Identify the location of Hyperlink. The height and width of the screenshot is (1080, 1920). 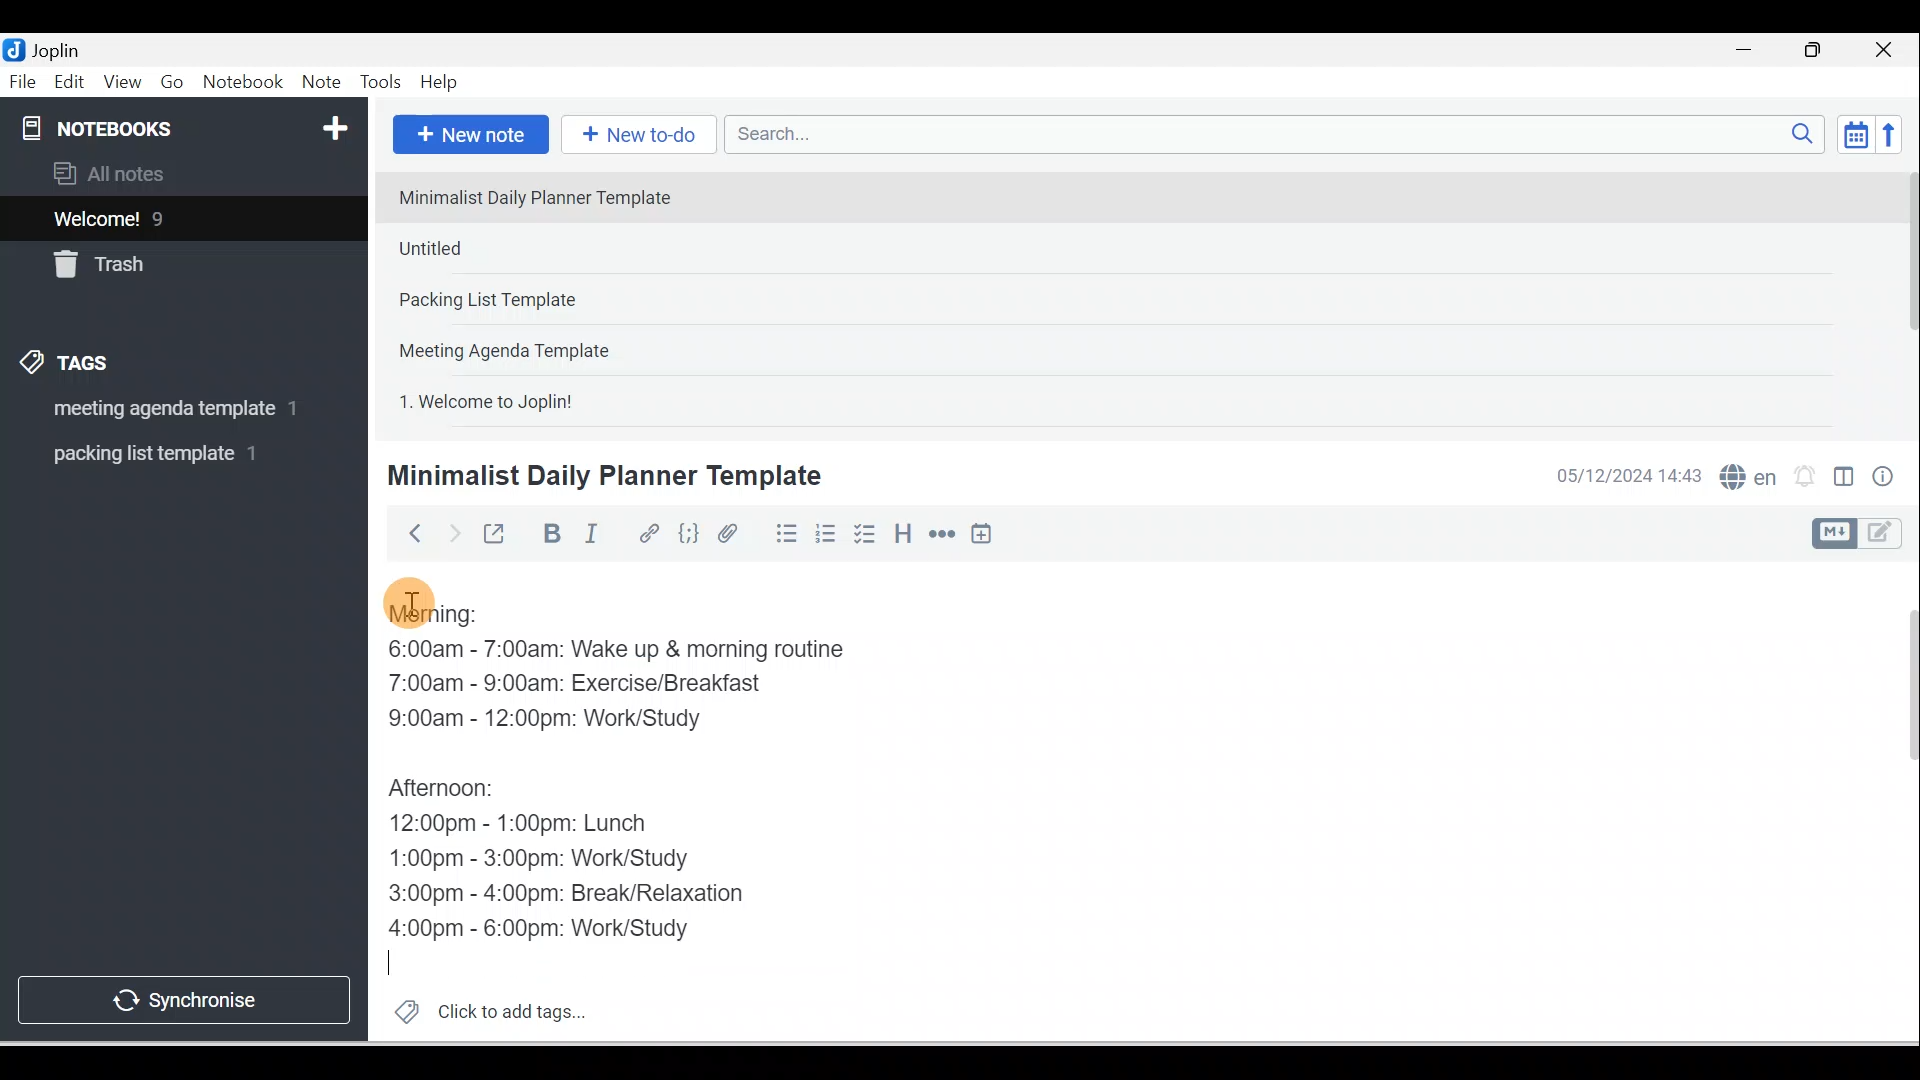
(647, 535).